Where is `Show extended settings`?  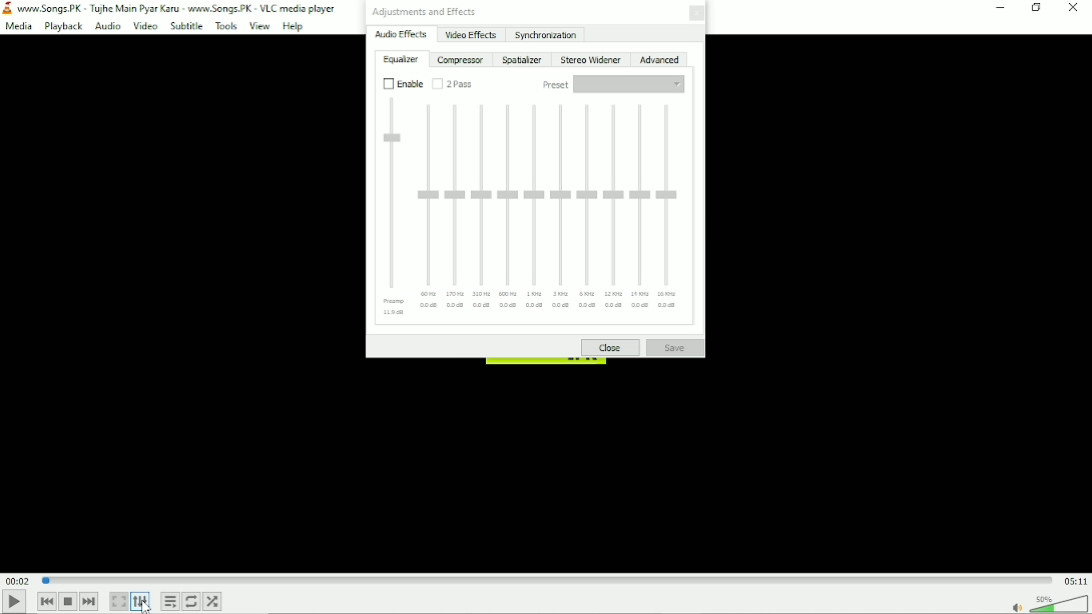
Show extended settings is located at coordinates (141, 601).